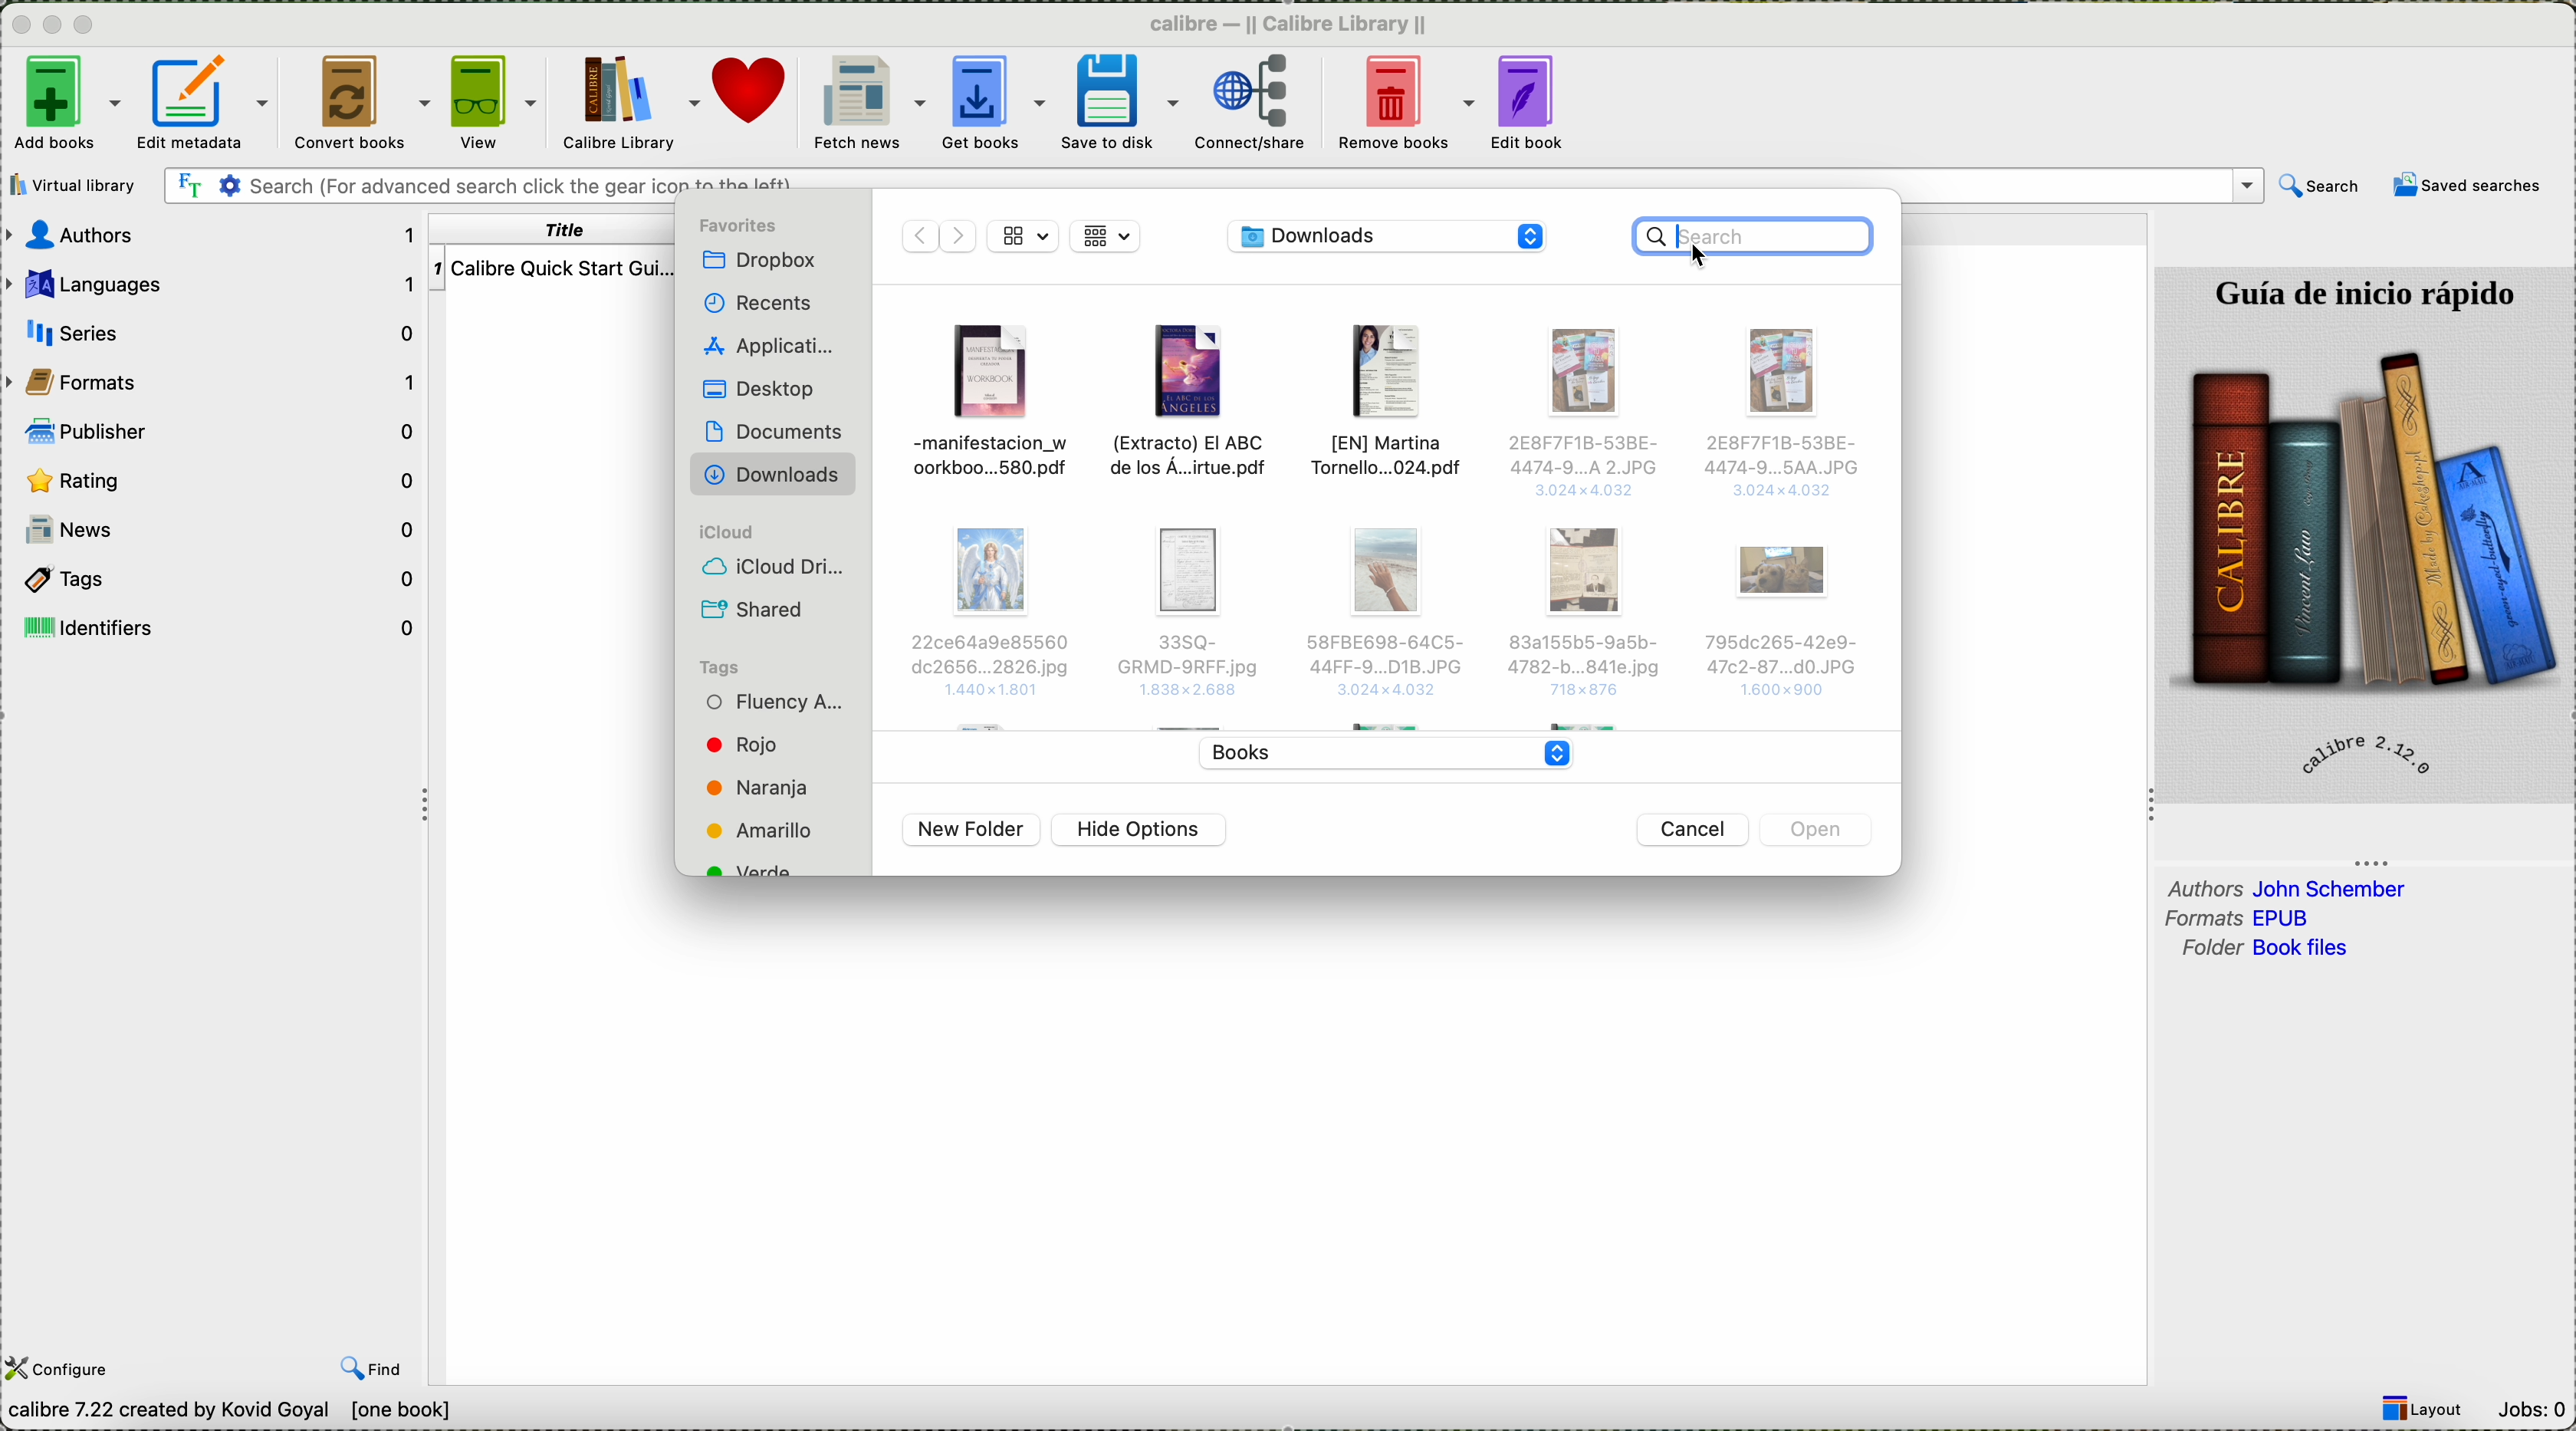 This screenshot has height=1431, width=2576. I want to click on new folder, so click(972, 832).